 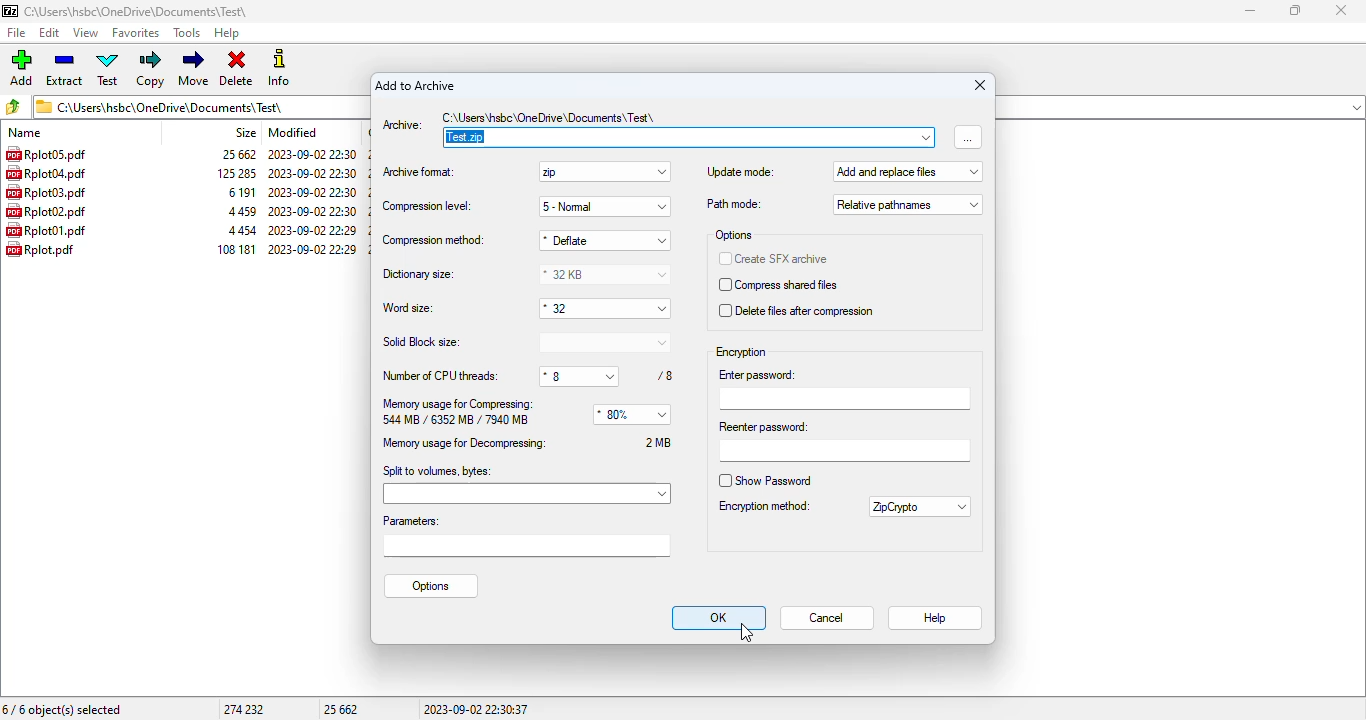 What do you see at coordinates (908, 205) in the screenshot?
I see `relative  pathnames` at bounding box center [908, 205].